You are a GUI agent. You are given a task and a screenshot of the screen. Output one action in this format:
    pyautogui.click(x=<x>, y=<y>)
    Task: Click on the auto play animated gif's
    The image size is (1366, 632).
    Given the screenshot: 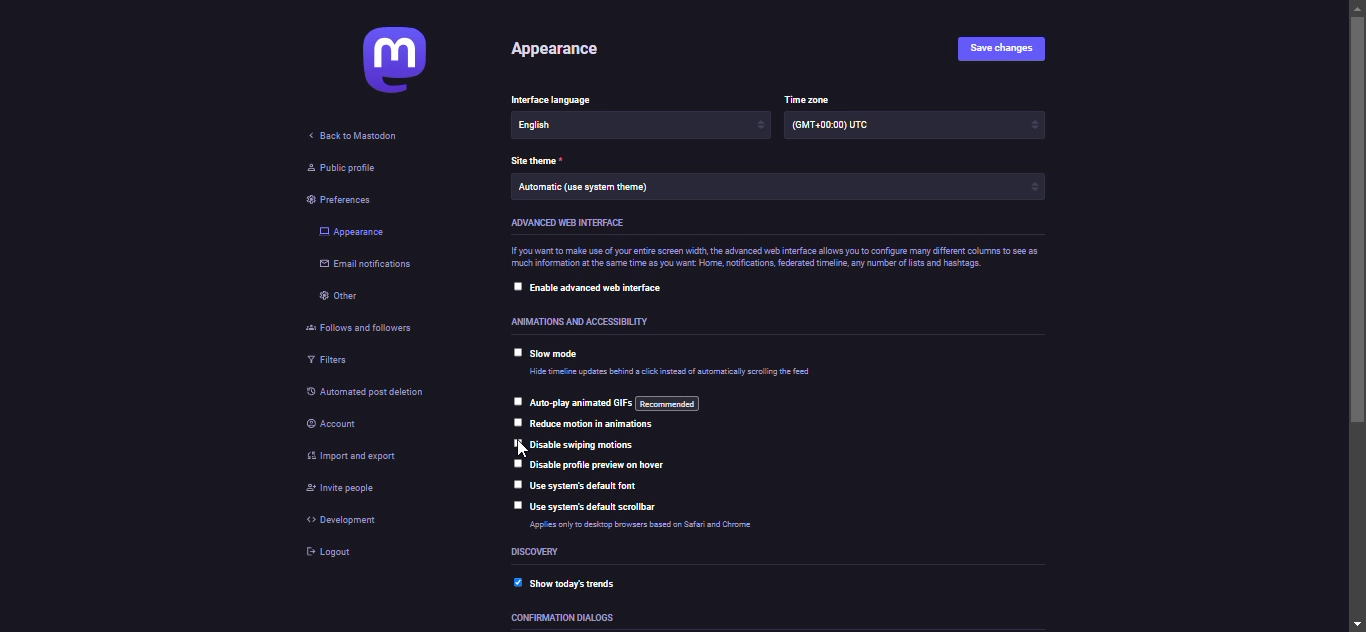 What is the action you would take?
    pyautogui.click(x=619, y=404)
    